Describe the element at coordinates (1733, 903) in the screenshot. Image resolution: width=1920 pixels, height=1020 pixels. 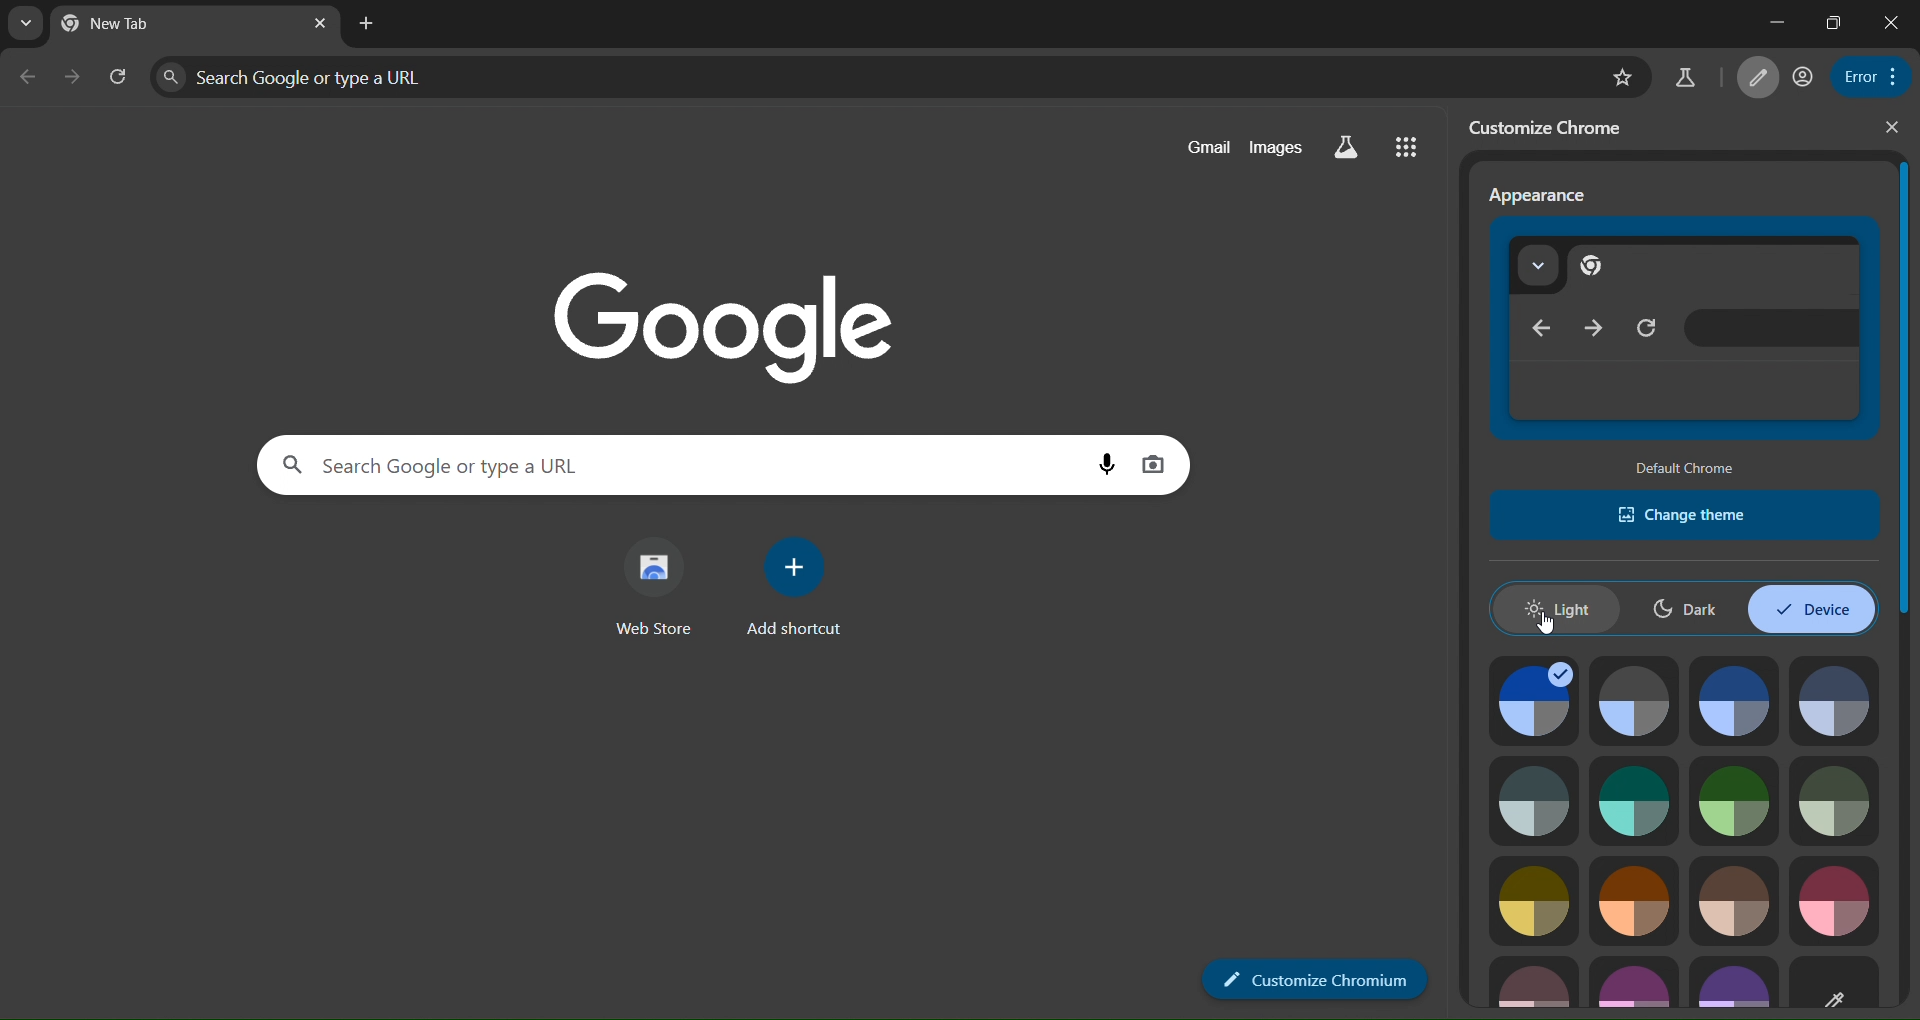
I see `image` at that location.